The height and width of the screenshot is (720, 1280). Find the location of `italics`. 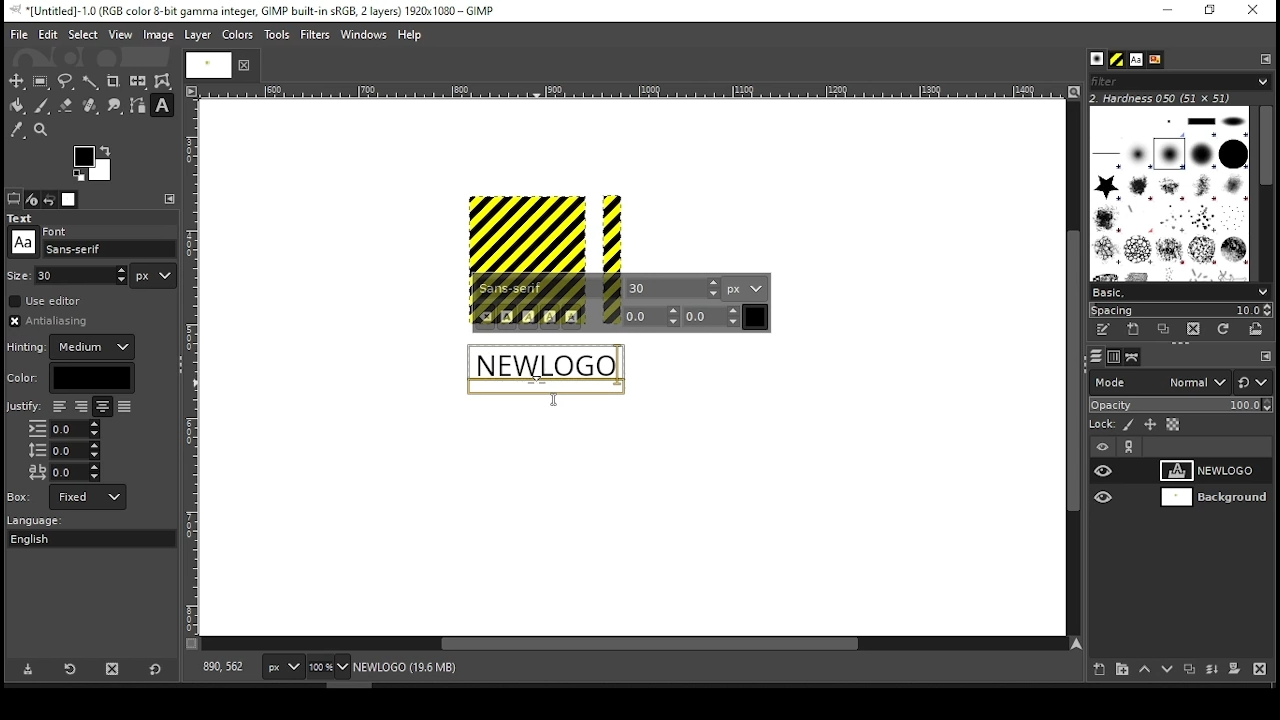

italics is located at coordinates (528, 317).